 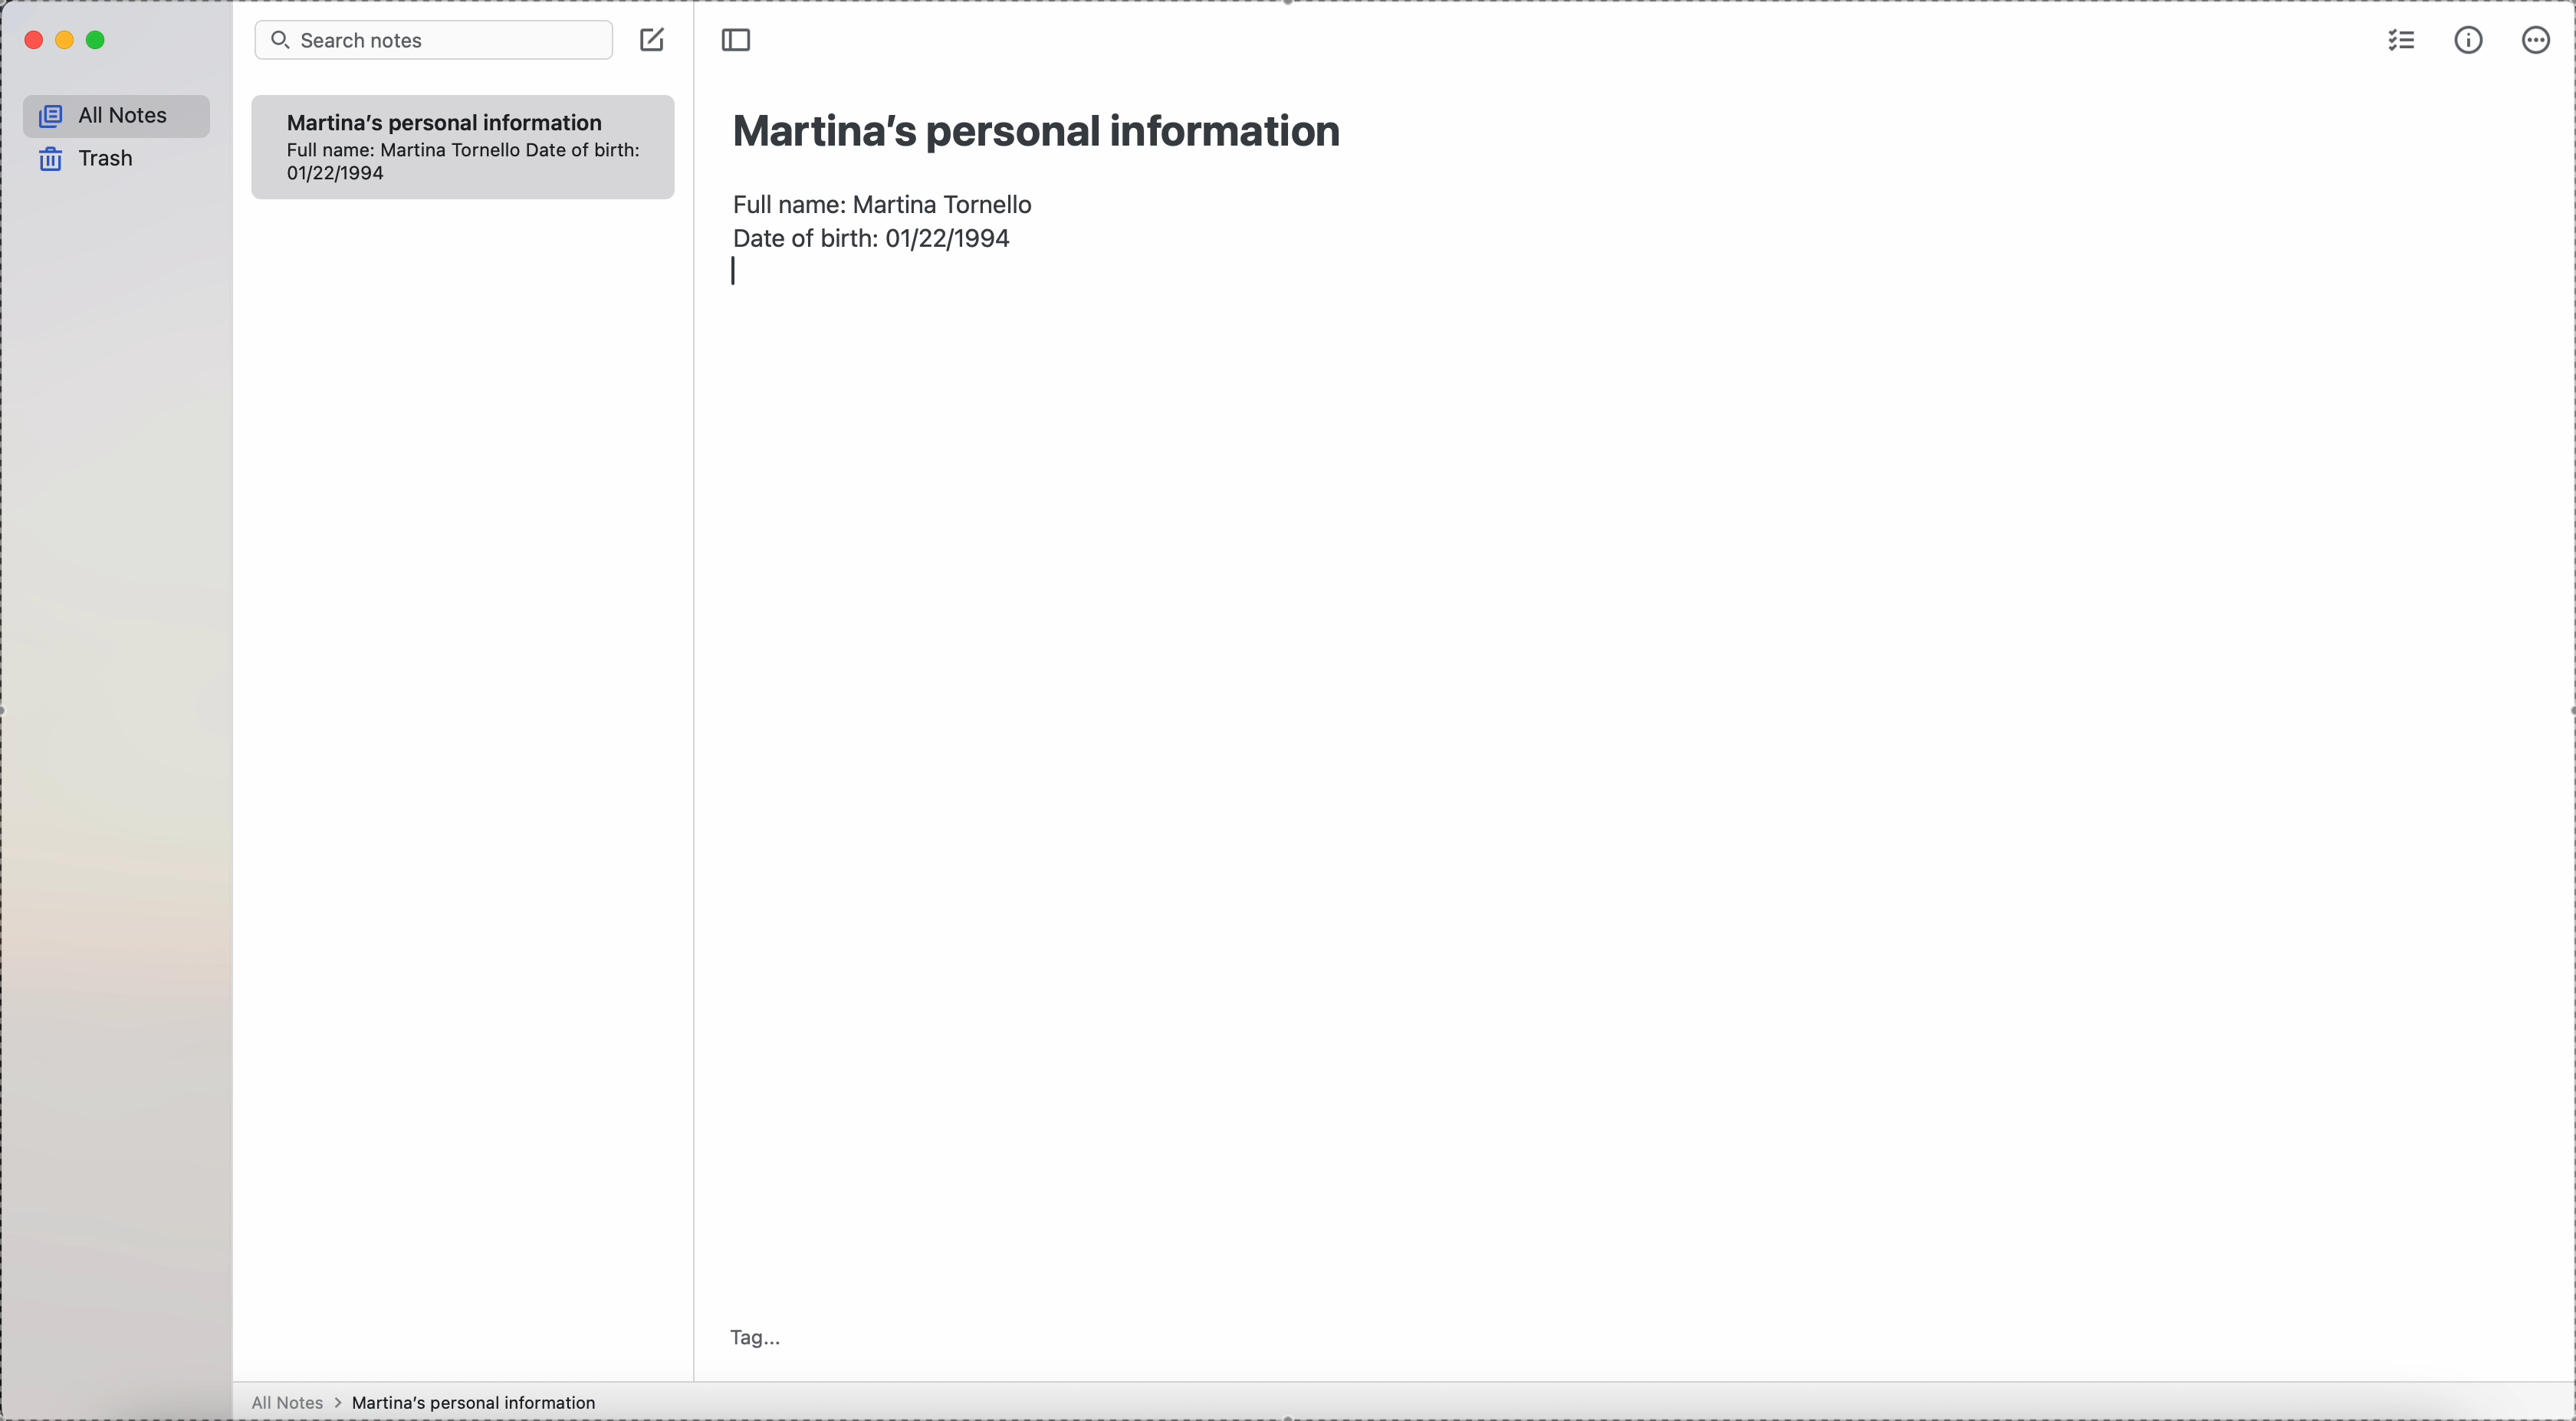 What do you see at coordinates (655, 40) in the screenshot?
I see `create note` at bounding box center [655, 40].